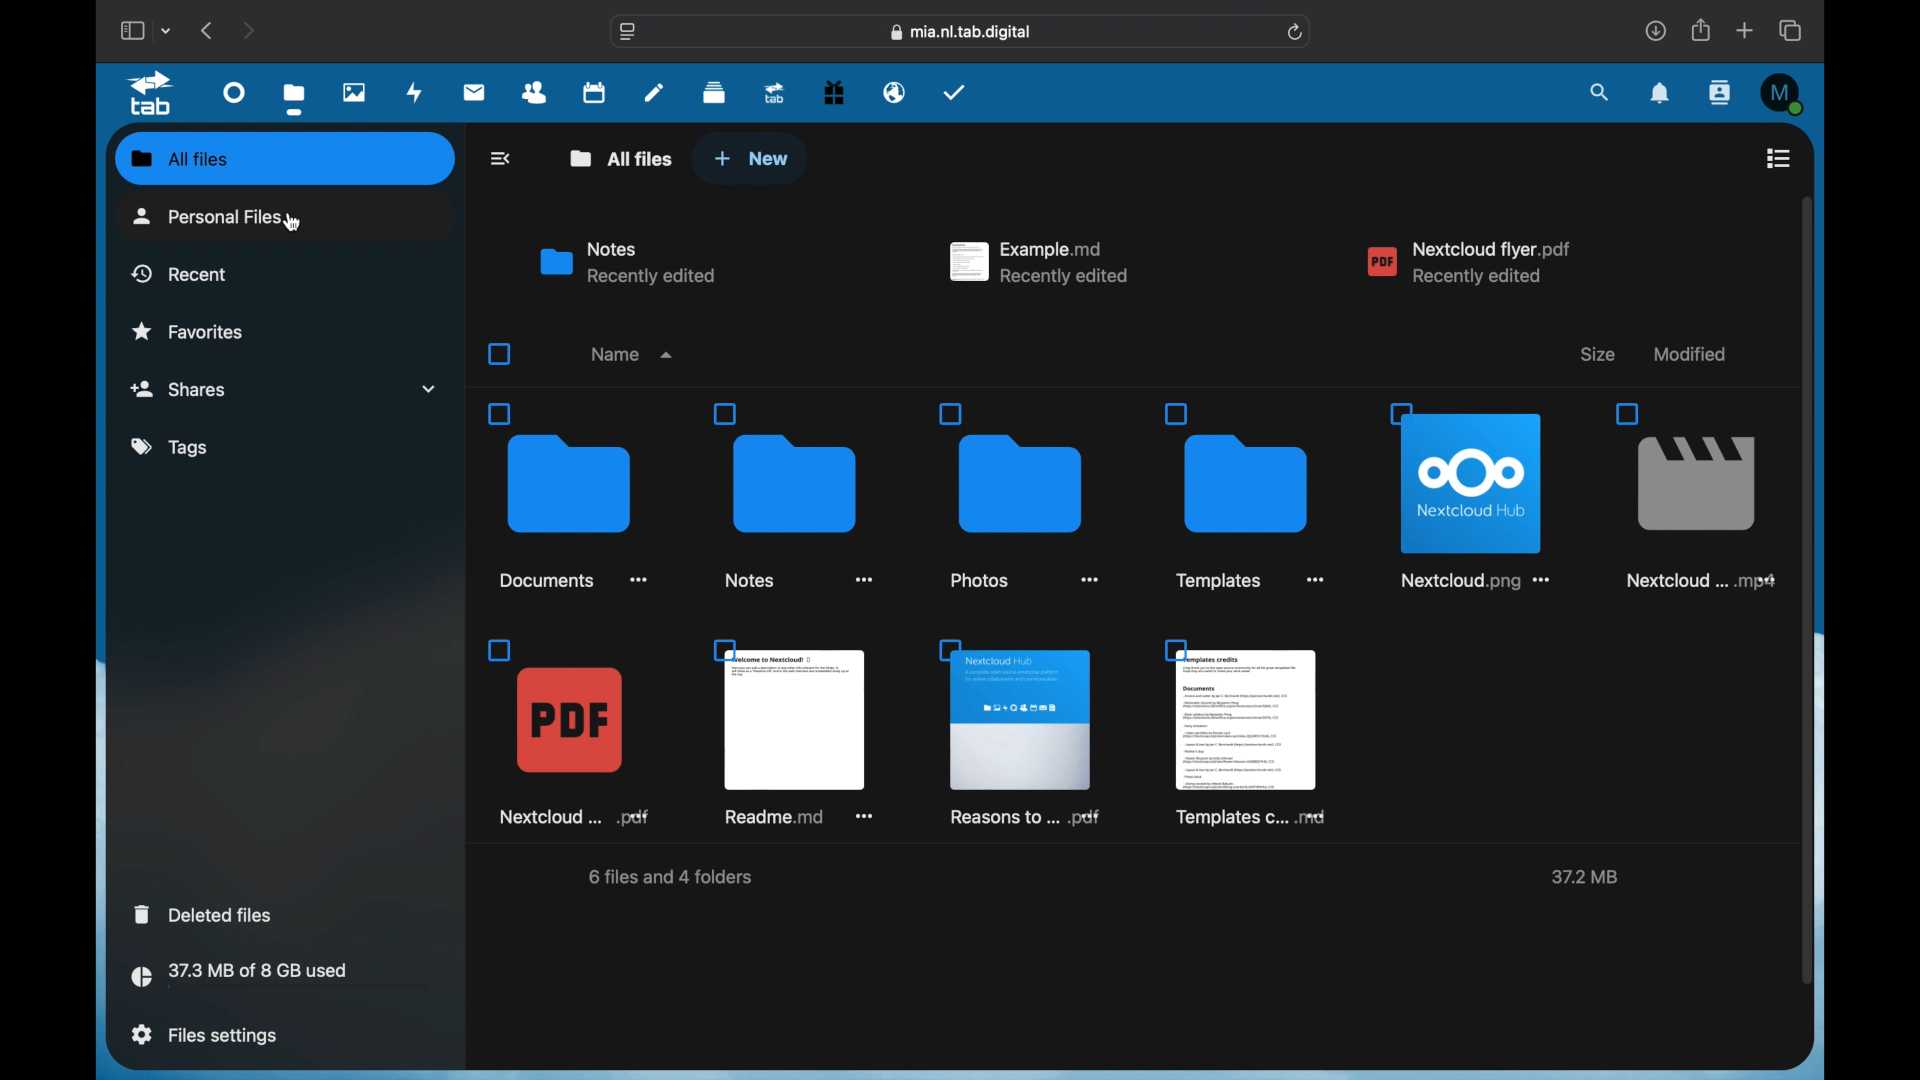 The width and height of the screenshot is (1920, 1080). What do you see at coordinates (594, 91) in the screenshot?
I see `calendar` at bounding box center [594, 91].